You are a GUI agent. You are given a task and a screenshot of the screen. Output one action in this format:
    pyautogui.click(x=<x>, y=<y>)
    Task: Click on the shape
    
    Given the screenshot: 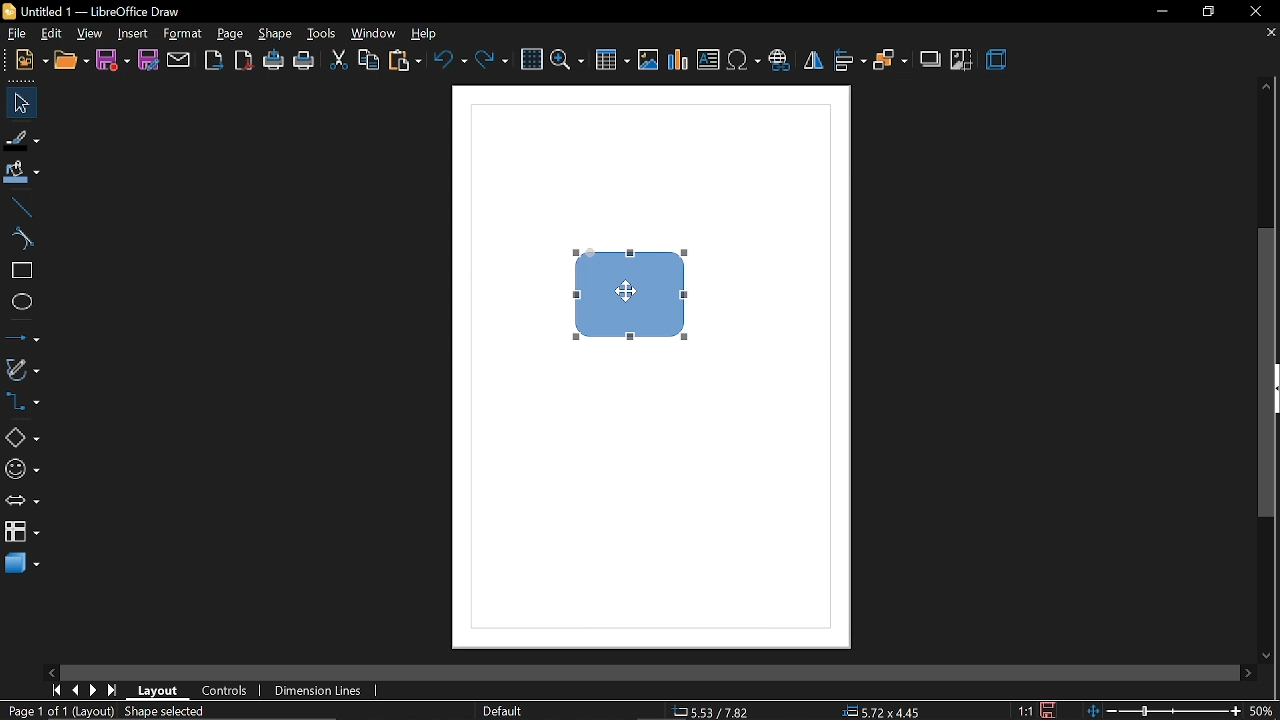 What is the action you would take?
    pyautogui.click(x=276, y=33)
    